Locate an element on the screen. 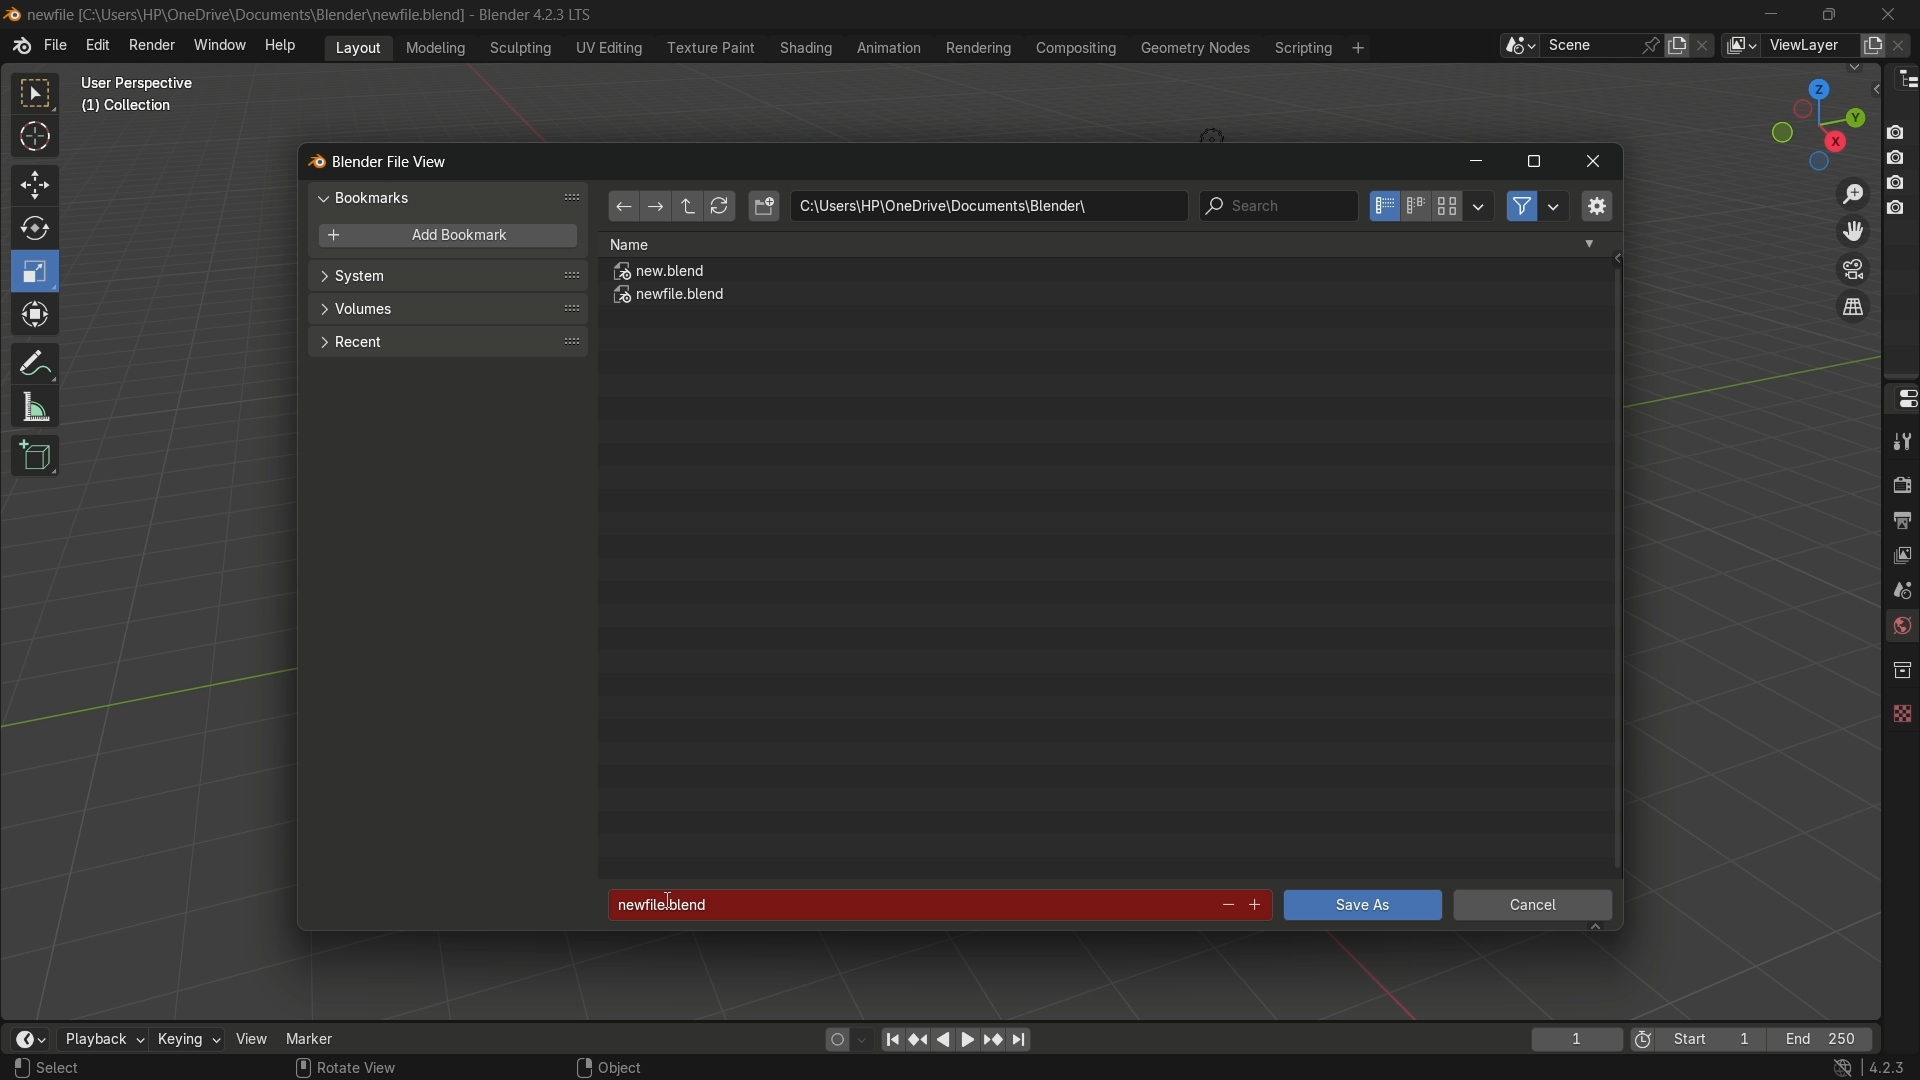 The width and height of the screenshot is (1920, 1080). world is located at coordinates (1900, 628).